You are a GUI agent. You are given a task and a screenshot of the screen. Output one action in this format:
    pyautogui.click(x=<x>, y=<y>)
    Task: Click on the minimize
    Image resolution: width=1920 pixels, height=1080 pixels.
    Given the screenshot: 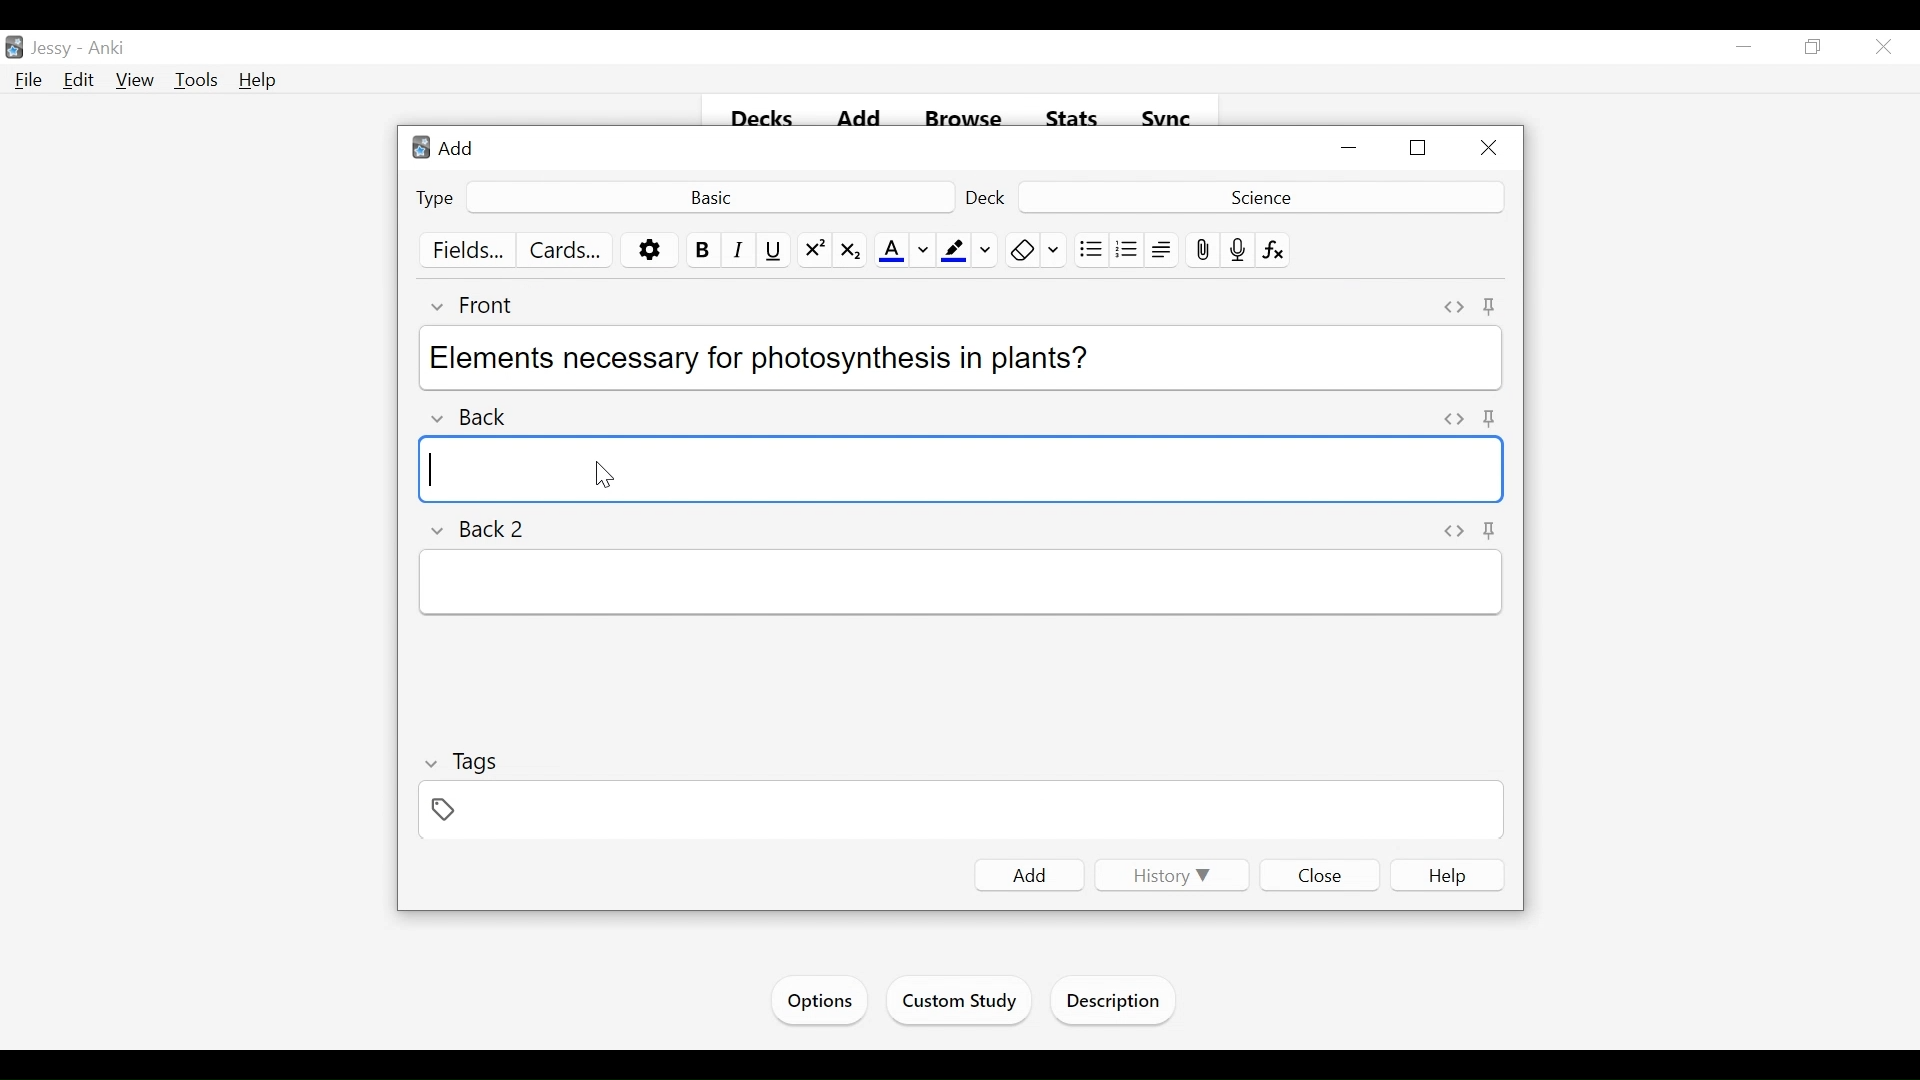 What is the action you would take?
    pyautogui.click(x=1744, y=48)
    